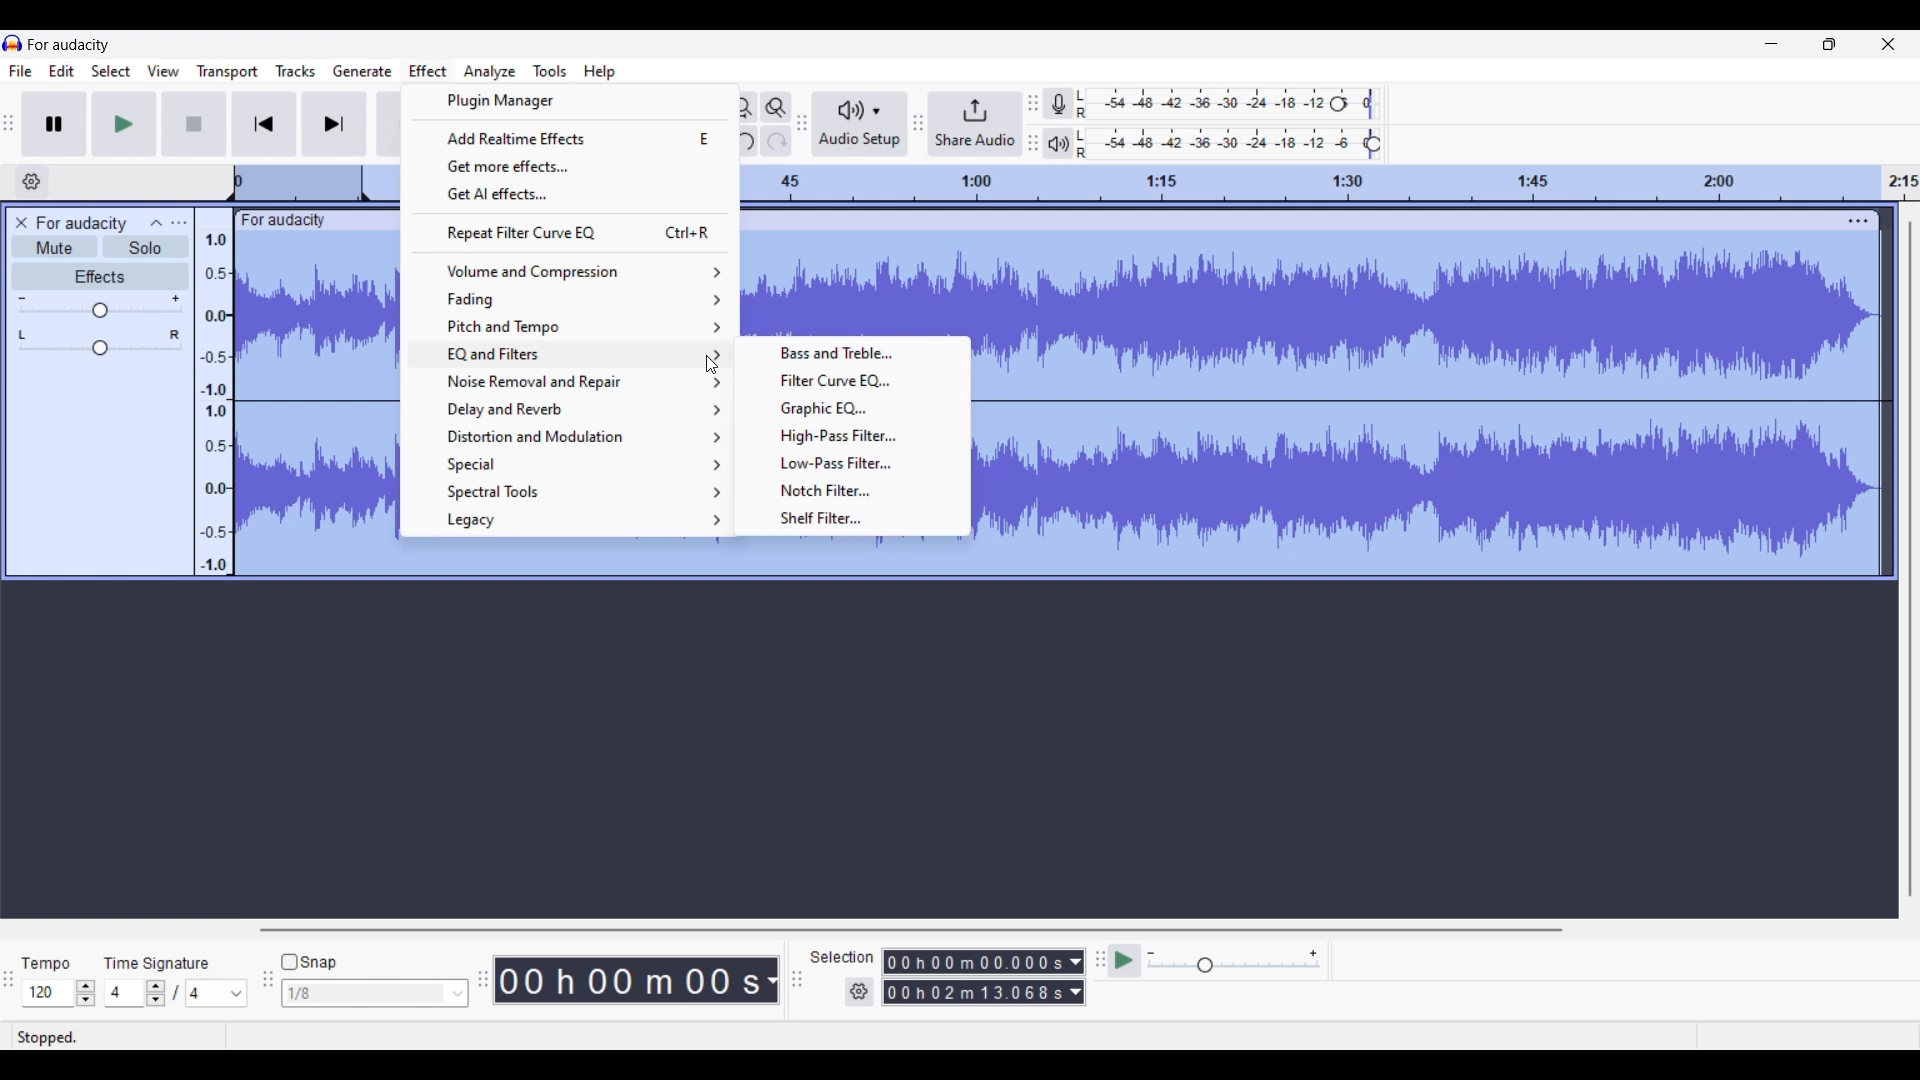  What do you see at coordinates (227, 72) in the screenshot?
I see `Transport menu` at bounding box center [227, 72].